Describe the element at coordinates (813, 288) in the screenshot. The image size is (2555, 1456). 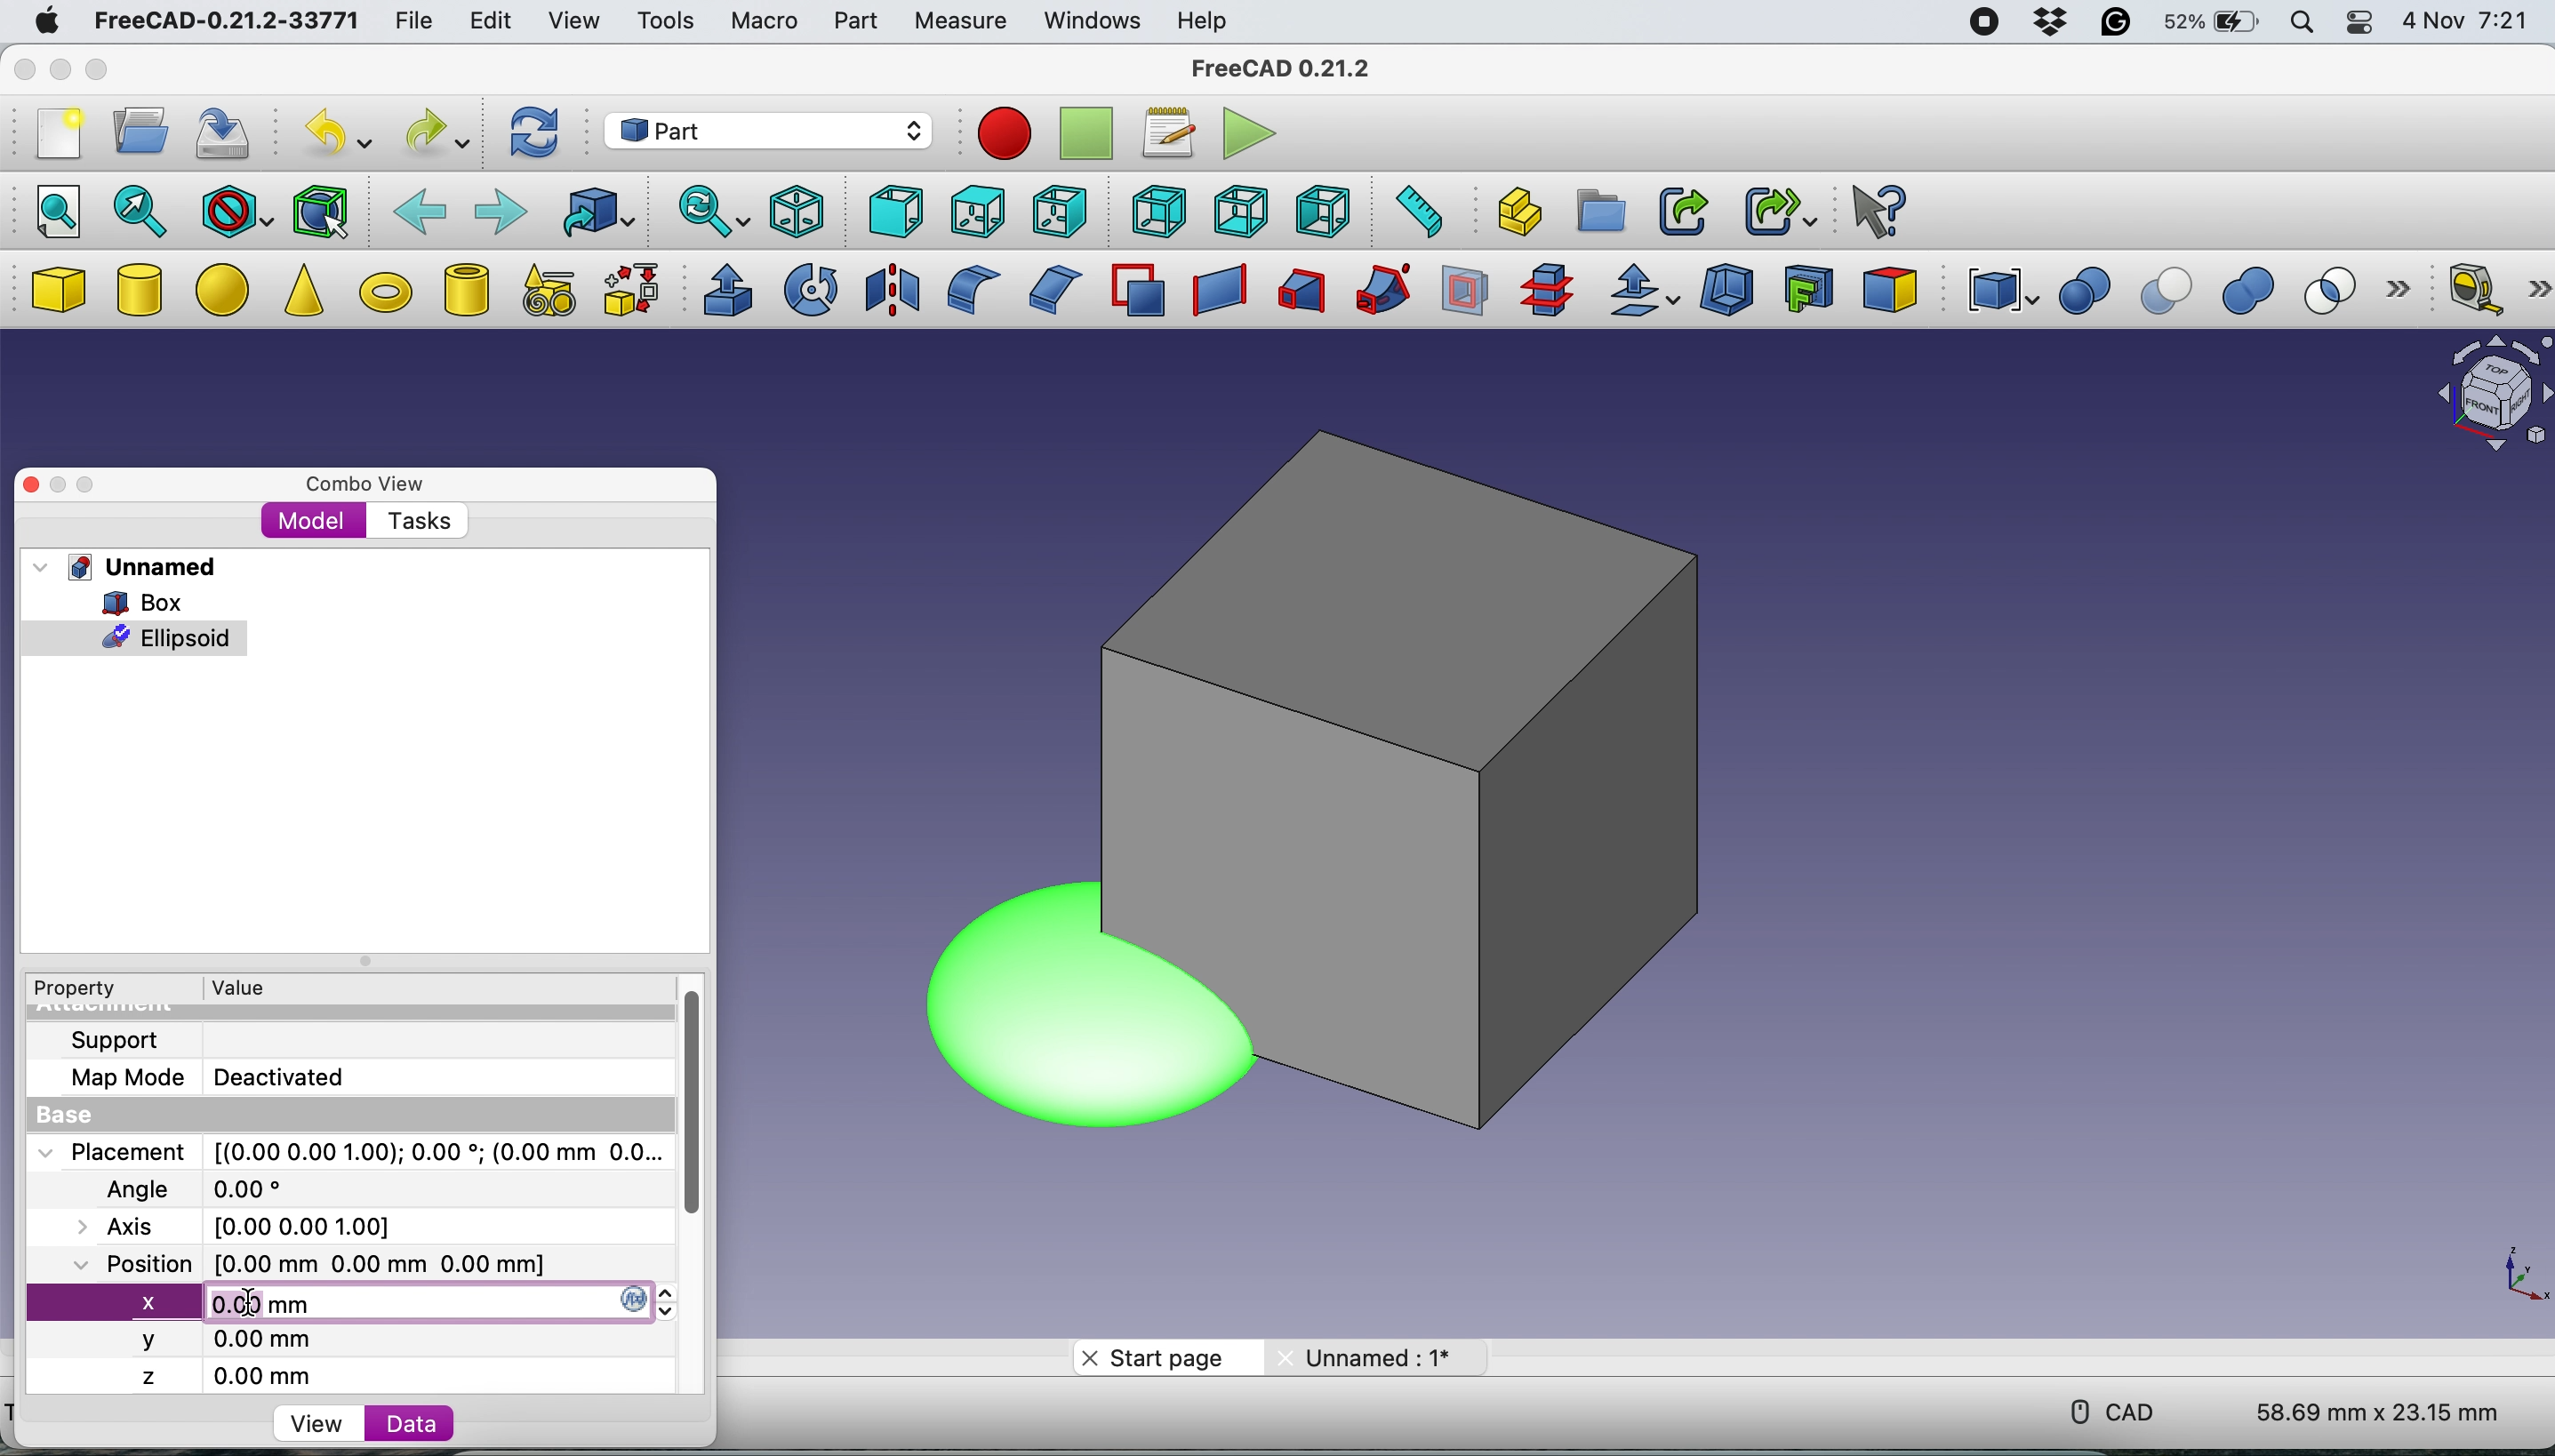
I see `revolve` at that location.